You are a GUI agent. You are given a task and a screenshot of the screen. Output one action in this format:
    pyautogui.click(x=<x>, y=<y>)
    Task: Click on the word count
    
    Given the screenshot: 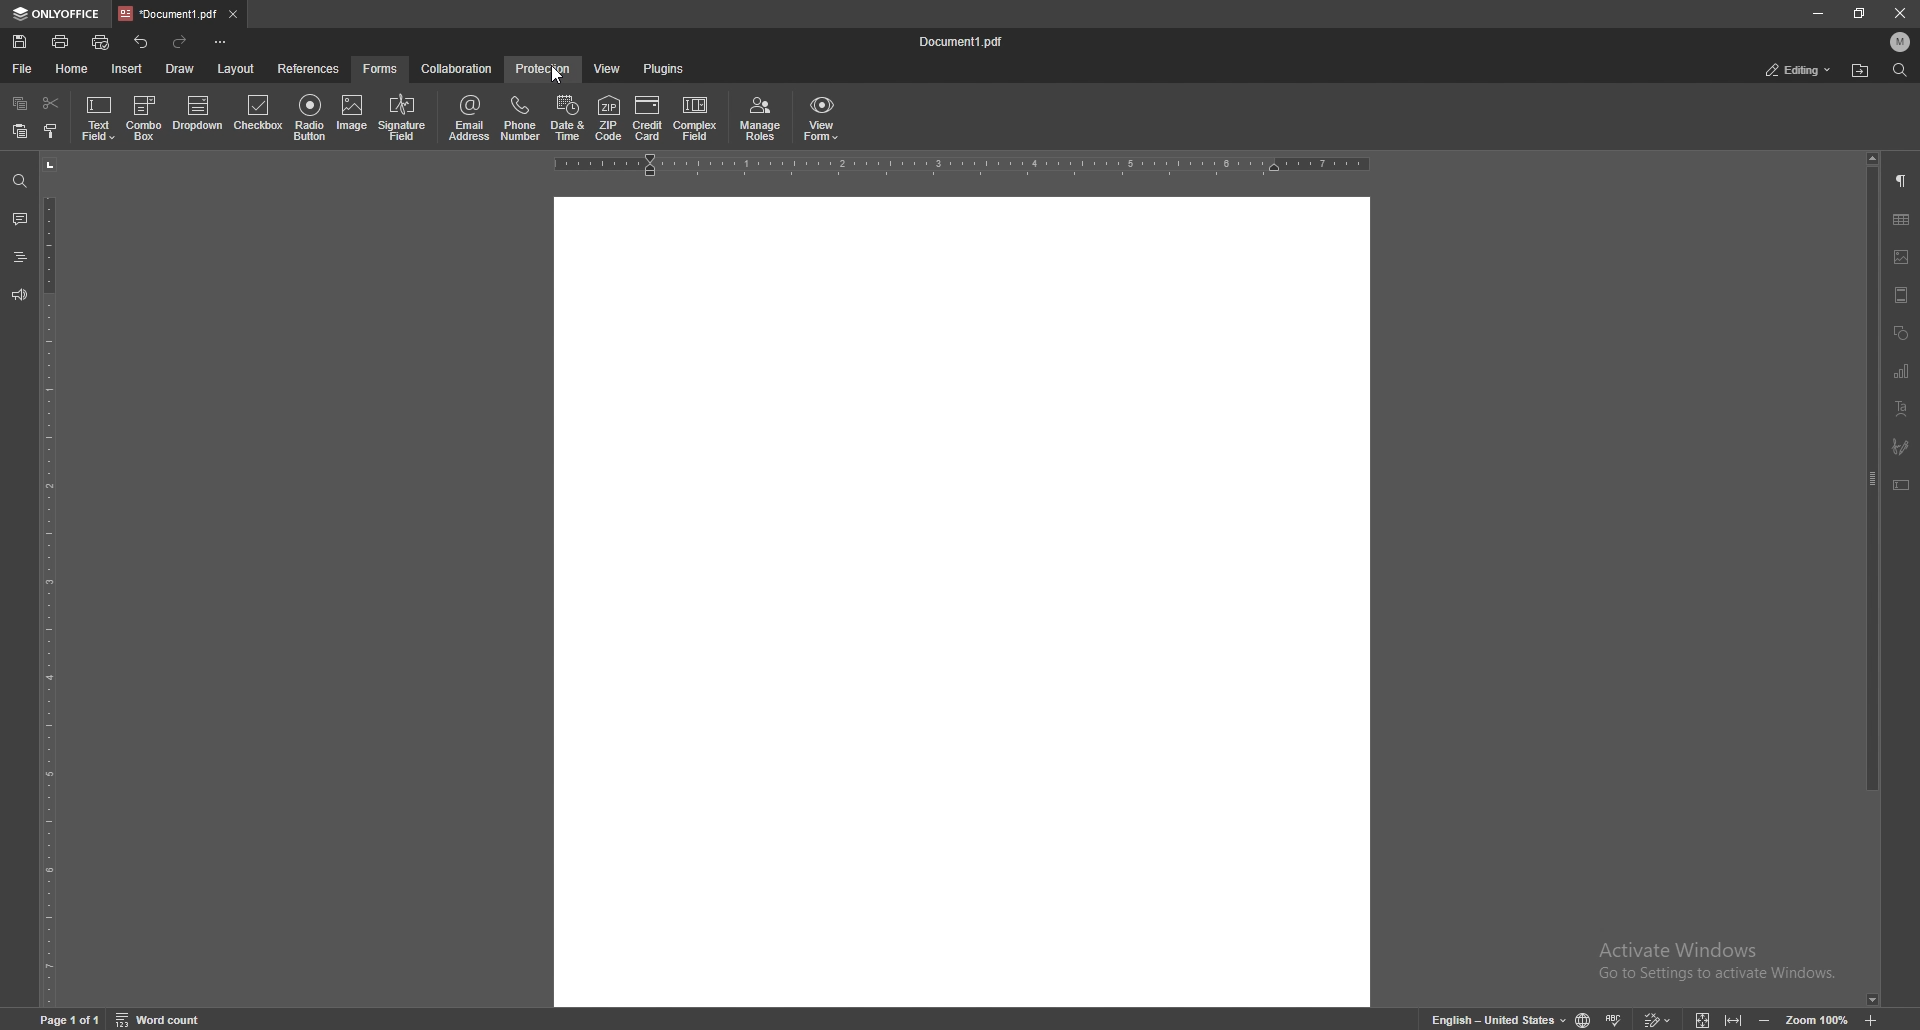 What is the action you would take?
    pyautogui.click(x=171, y=1018)
    